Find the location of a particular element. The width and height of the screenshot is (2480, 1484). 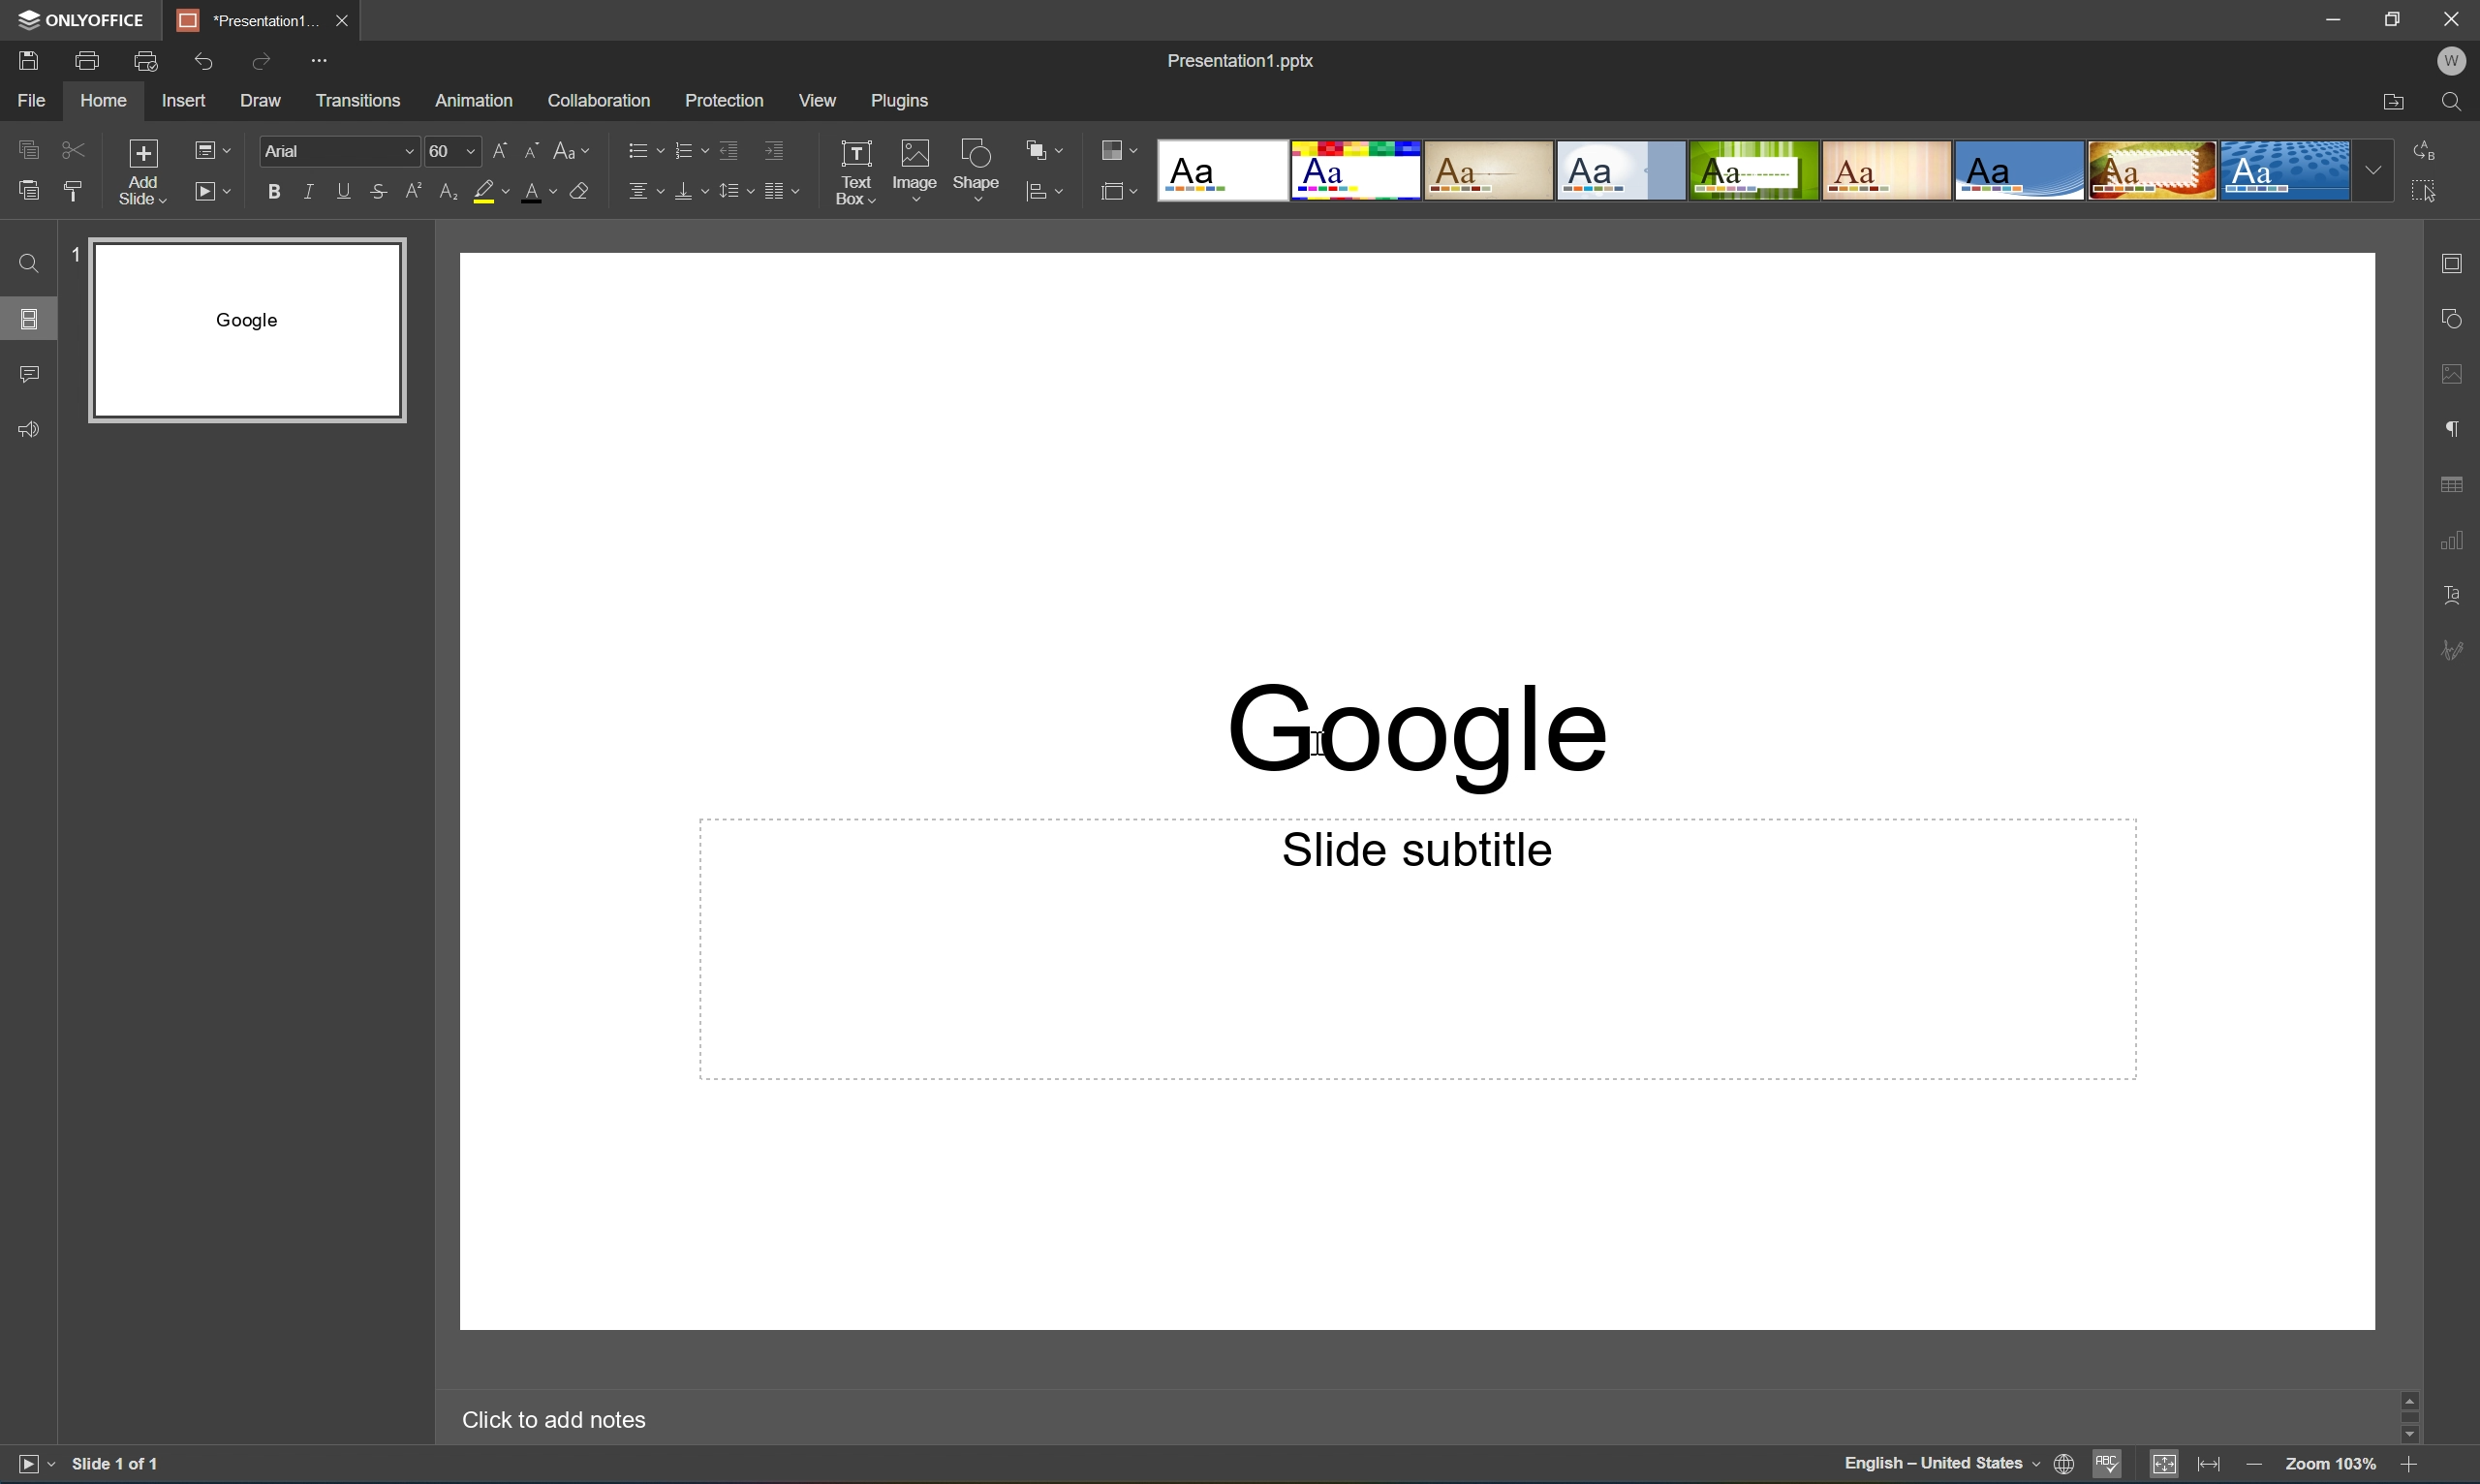

Italic is located at coordinates (317, 193).